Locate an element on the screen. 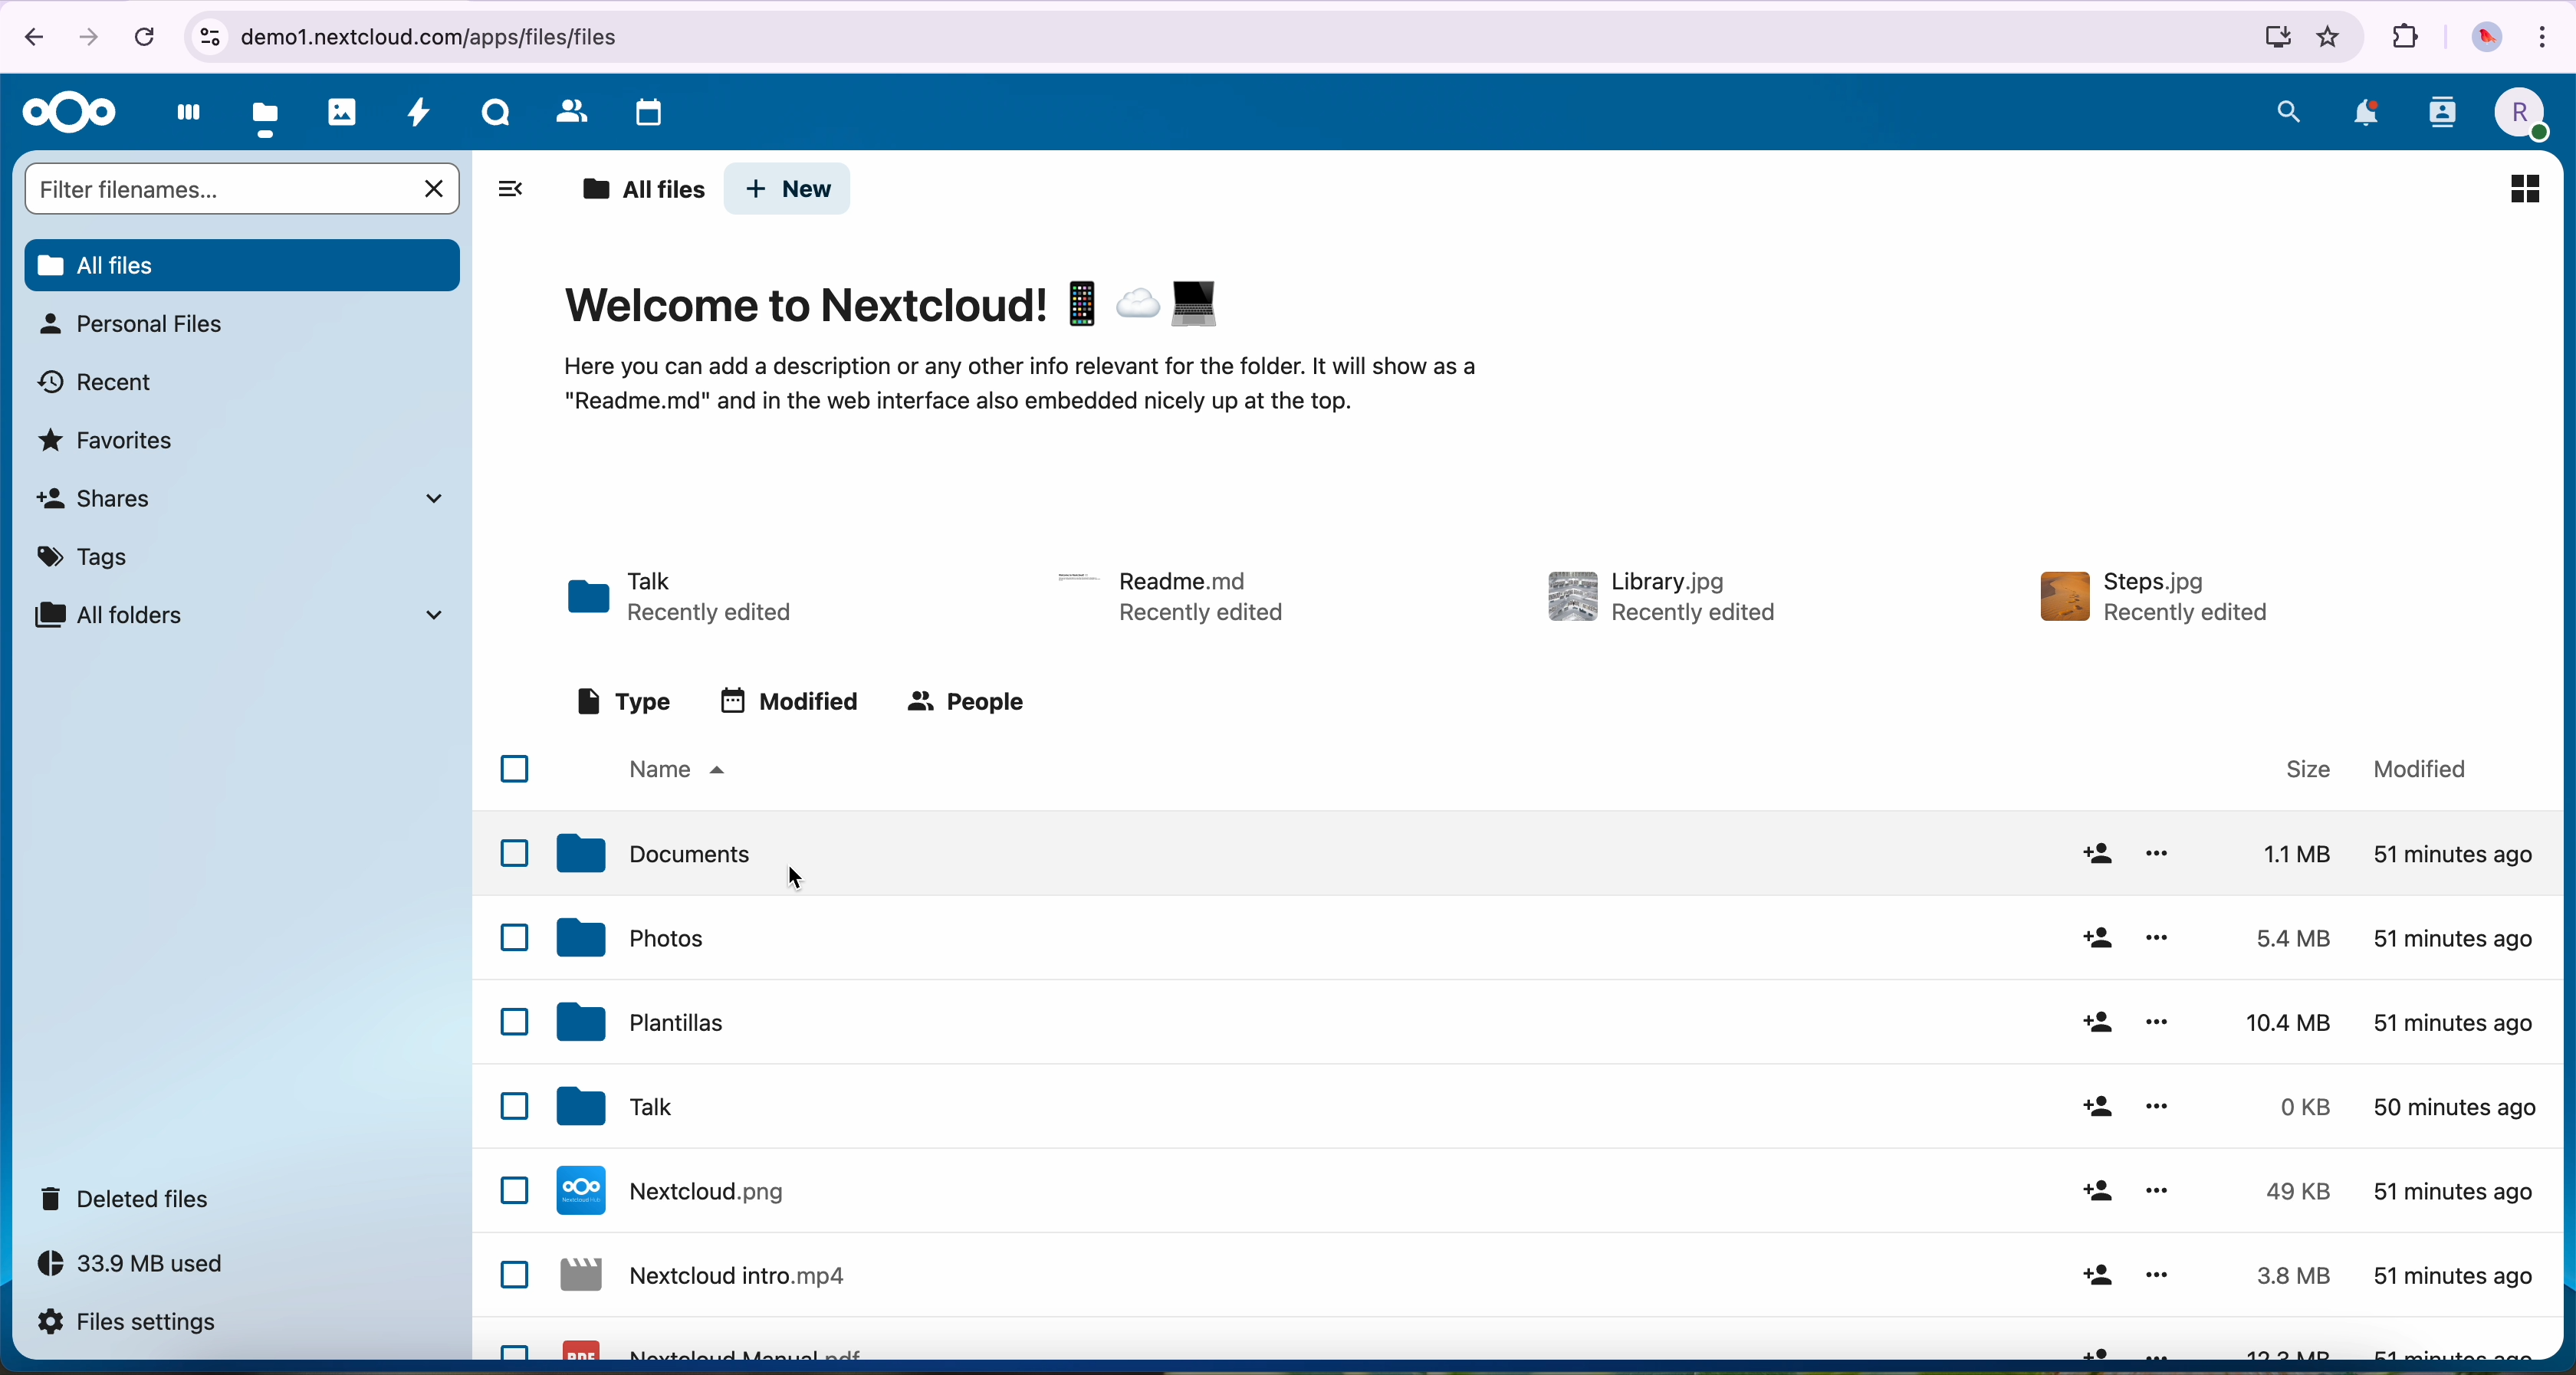 This screenshot has height=1375, width=2576. people is located at coordinates (975, 698).